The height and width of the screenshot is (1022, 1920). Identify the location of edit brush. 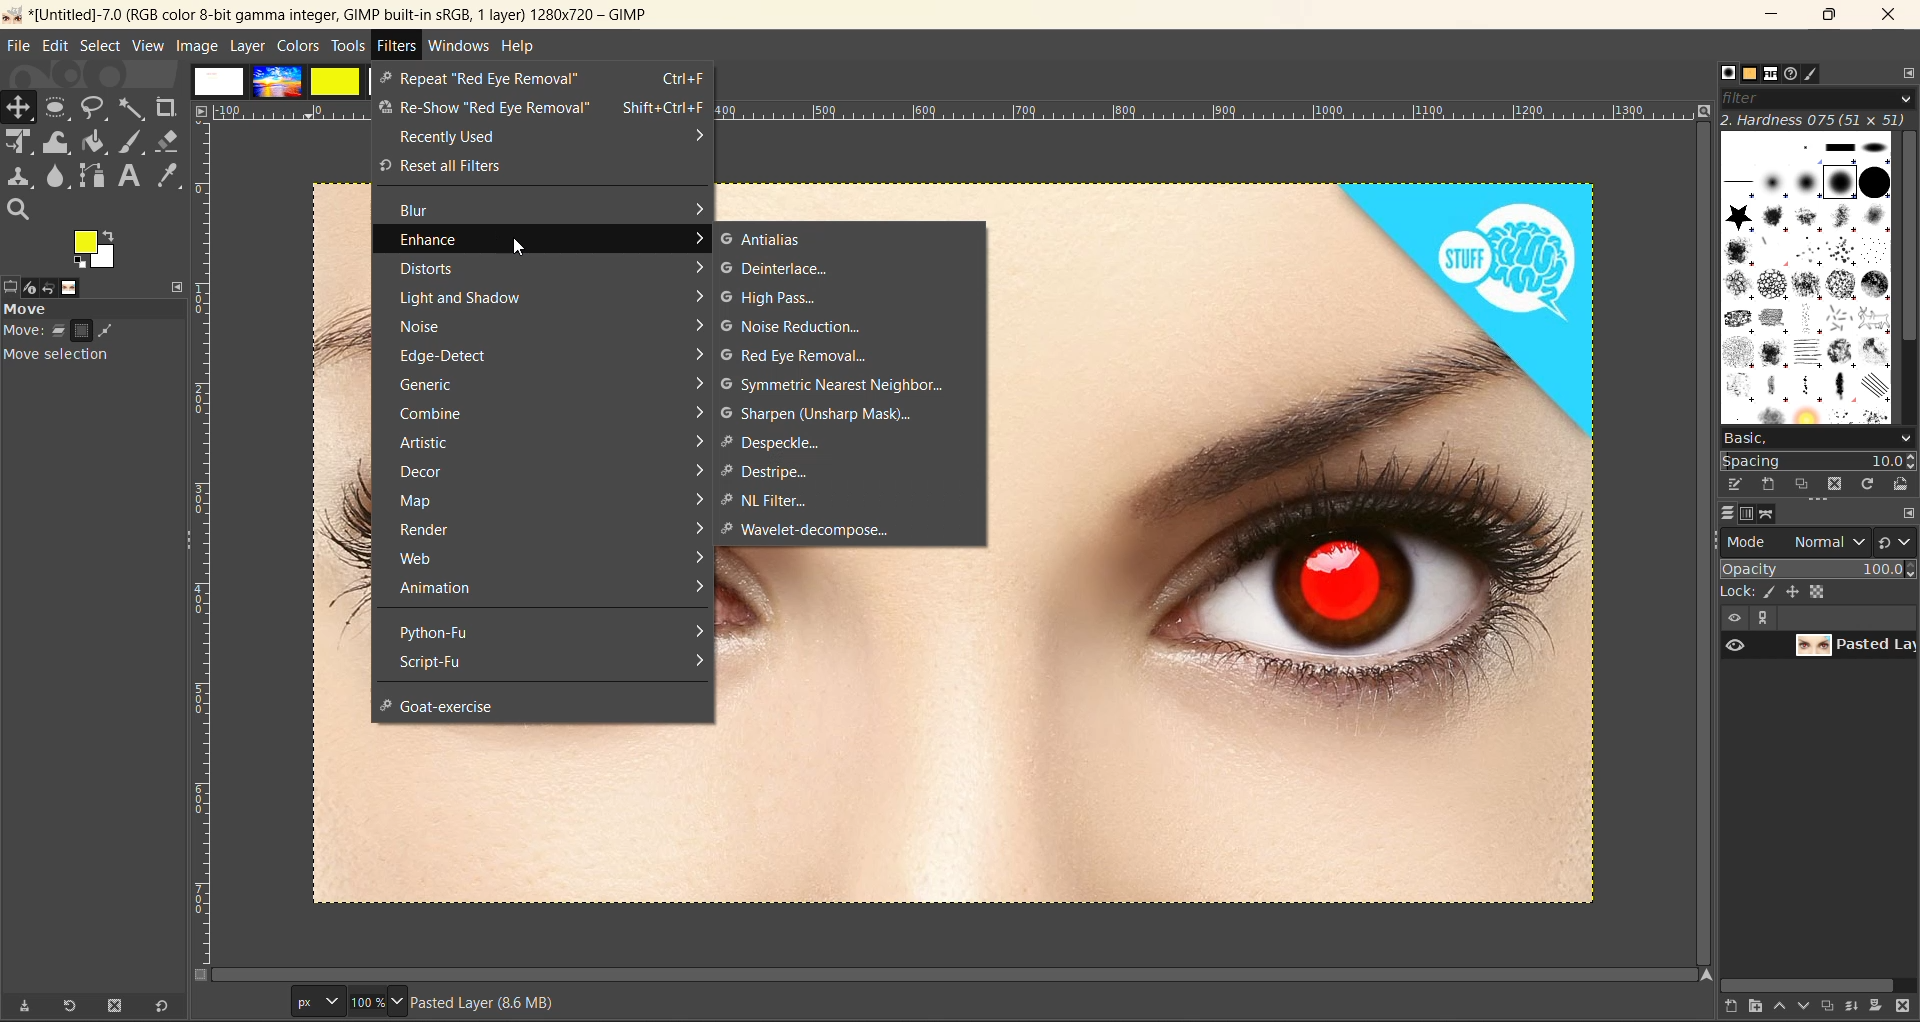
(1737, 485).